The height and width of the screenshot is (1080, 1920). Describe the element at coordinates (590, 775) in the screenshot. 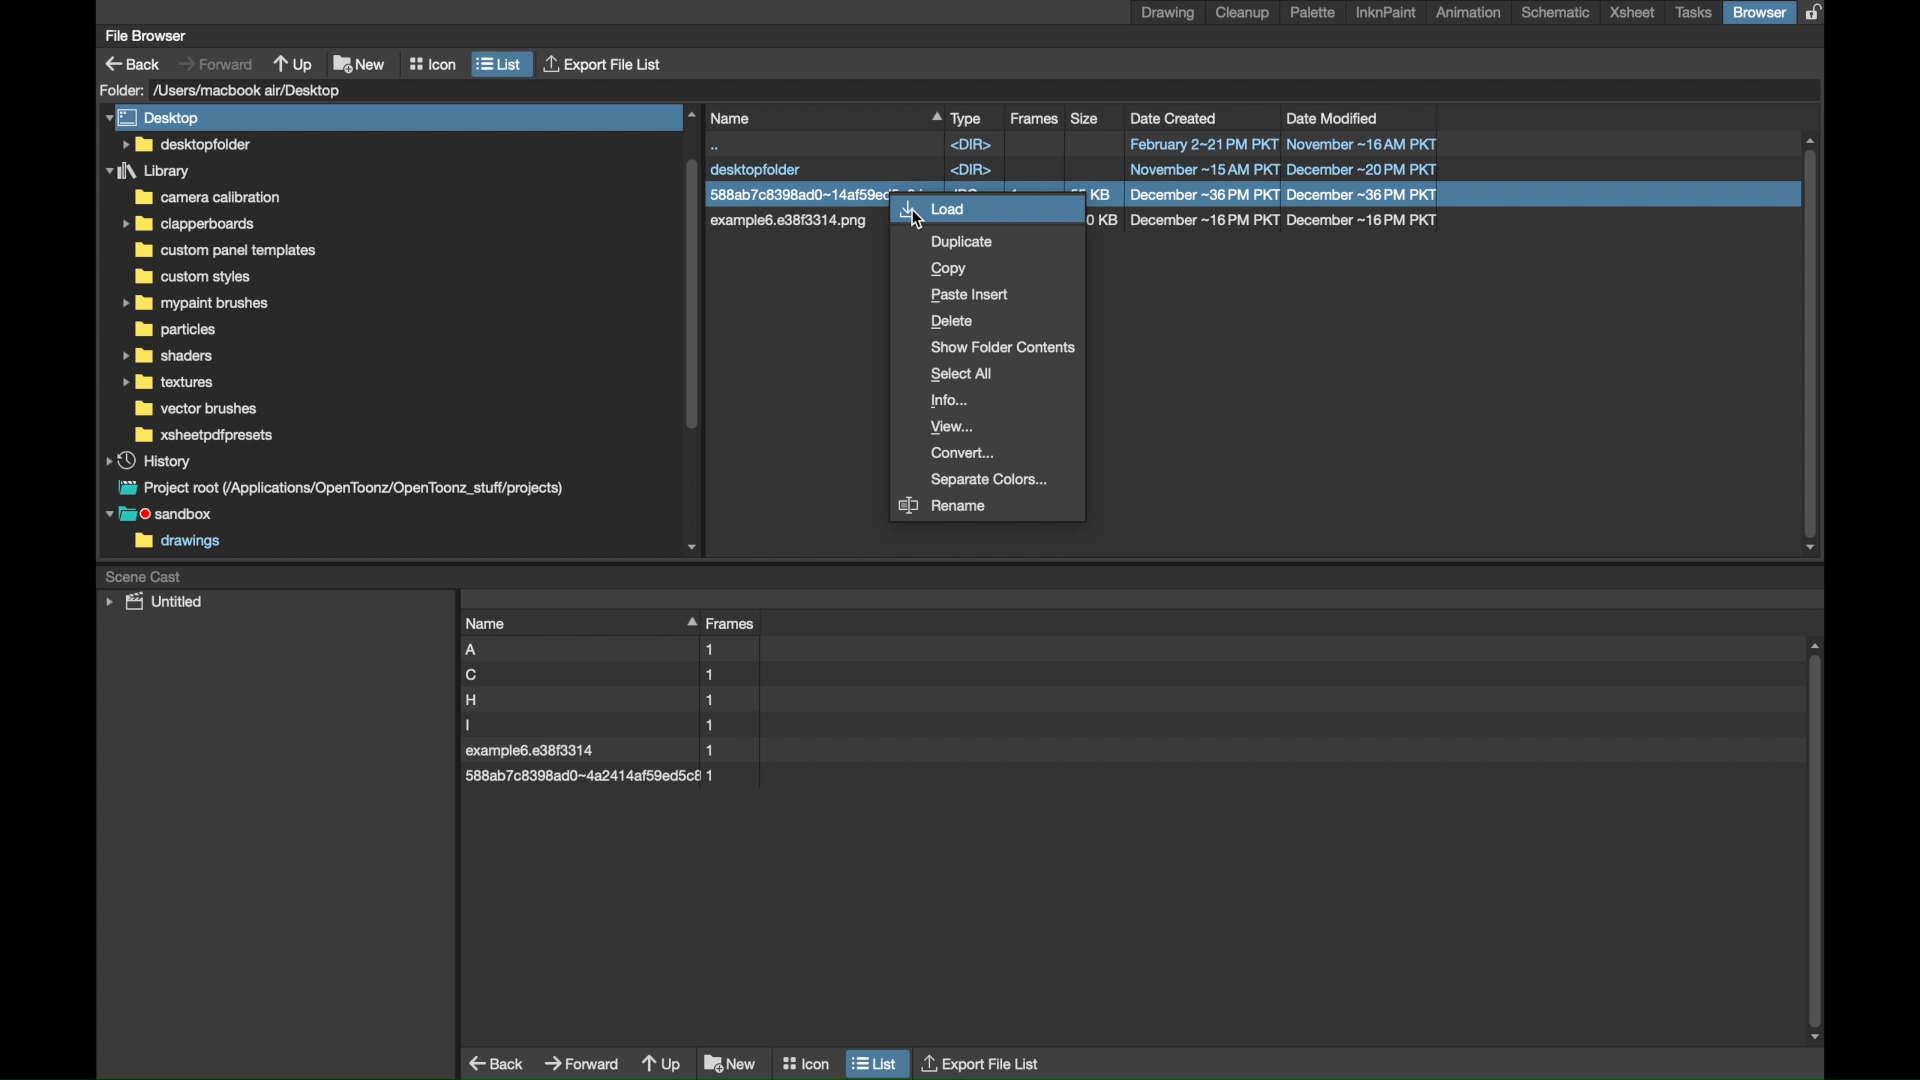

I see `file` at that location.